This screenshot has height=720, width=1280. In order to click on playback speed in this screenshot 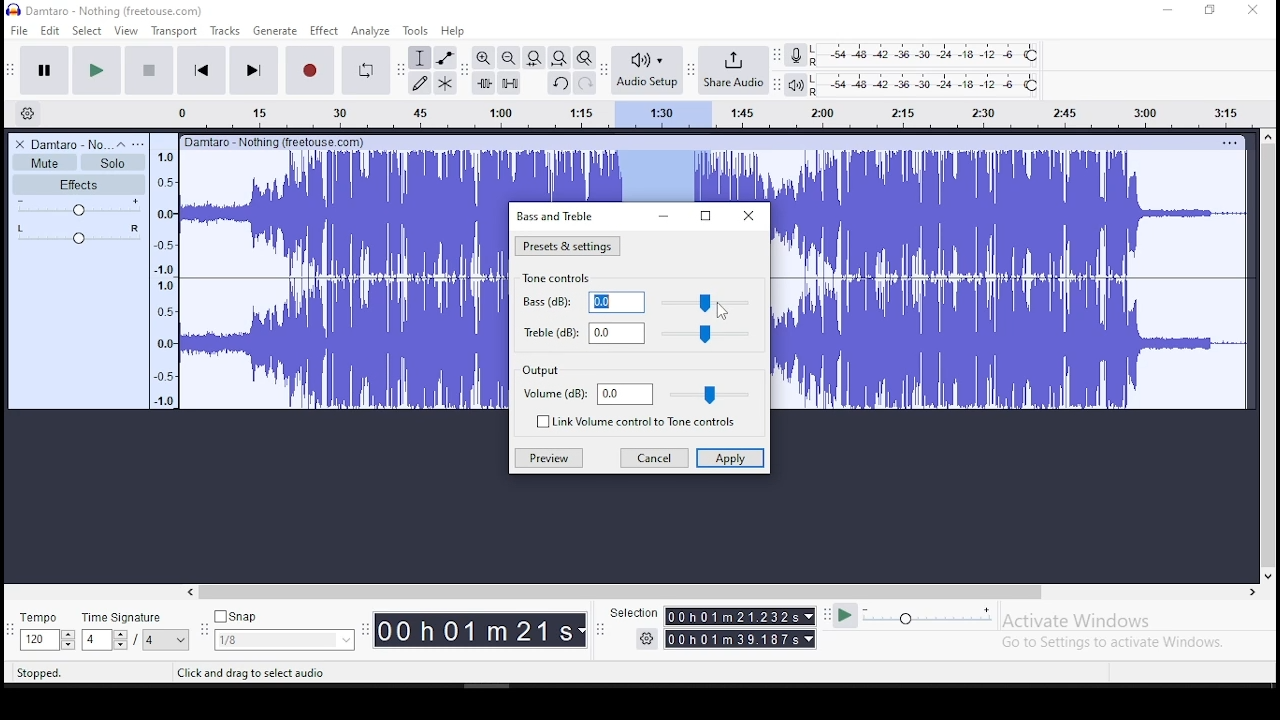, I will do `click(929, 615)`.